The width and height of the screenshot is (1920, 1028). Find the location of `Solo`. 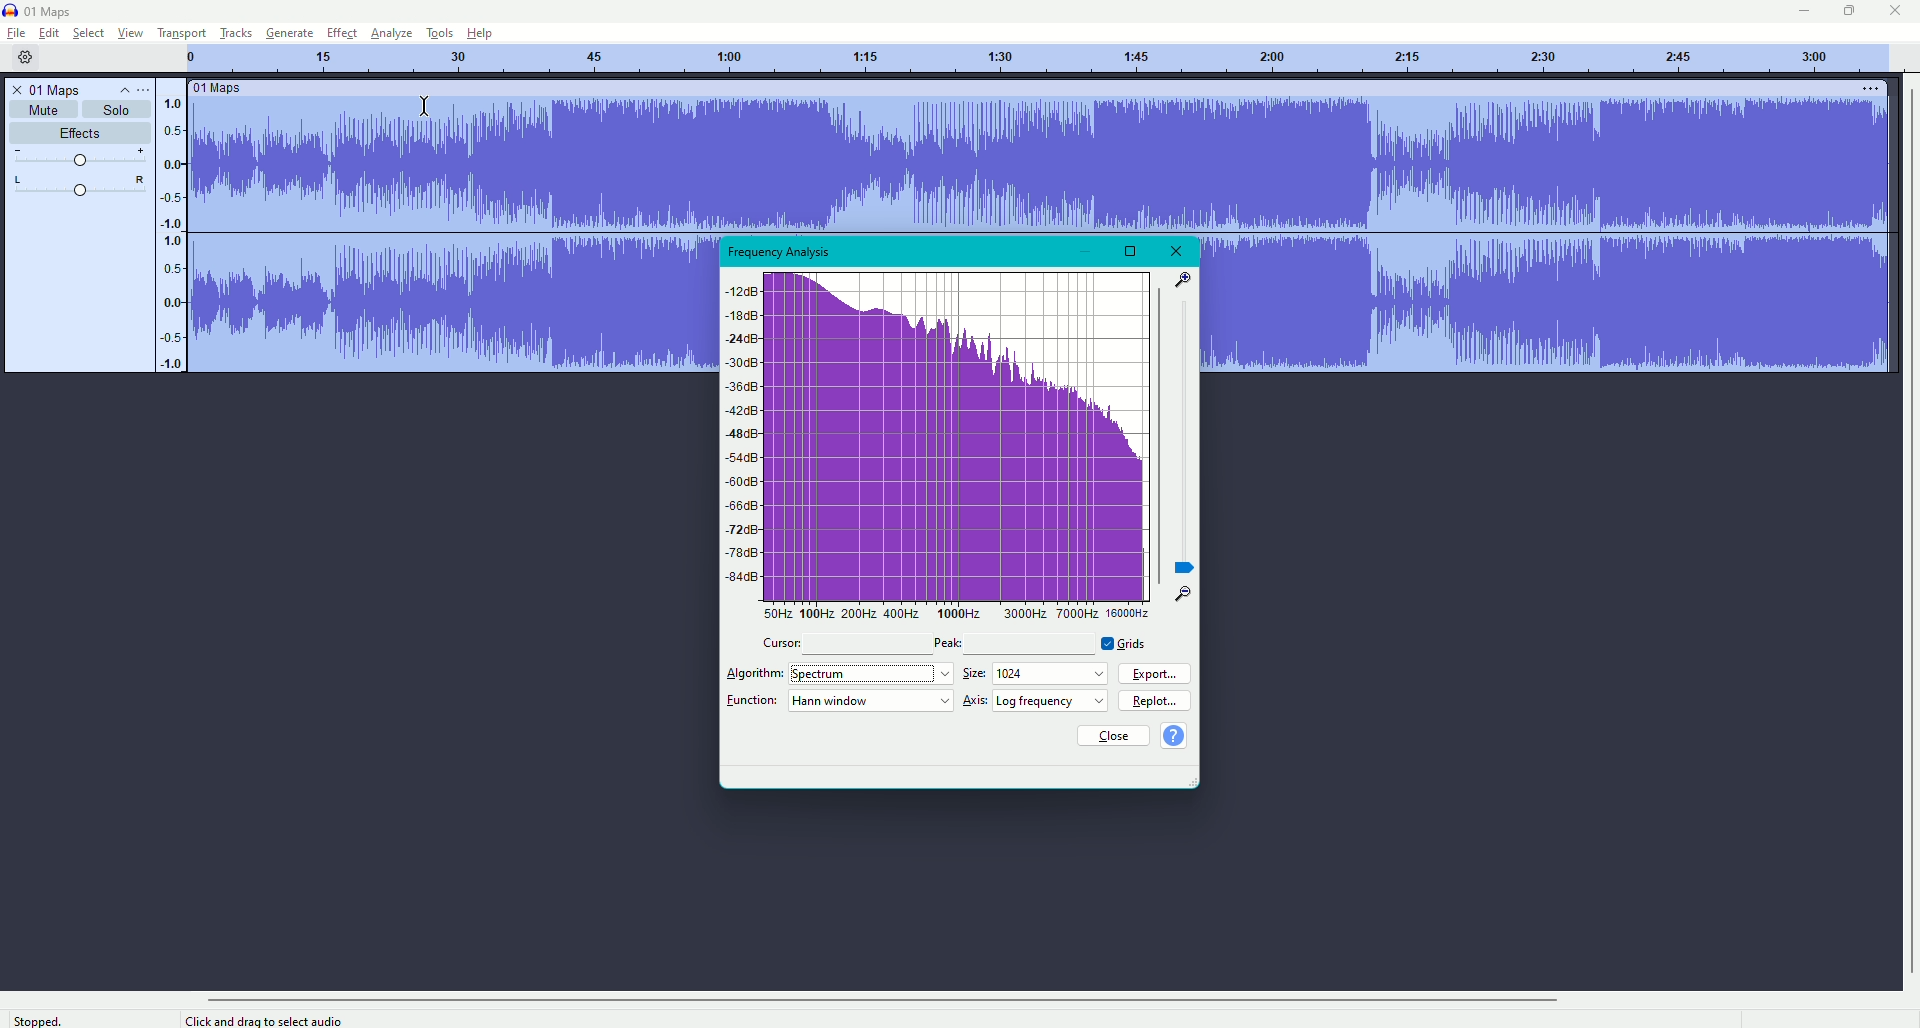

Solo is located at coordinates (116, 110).